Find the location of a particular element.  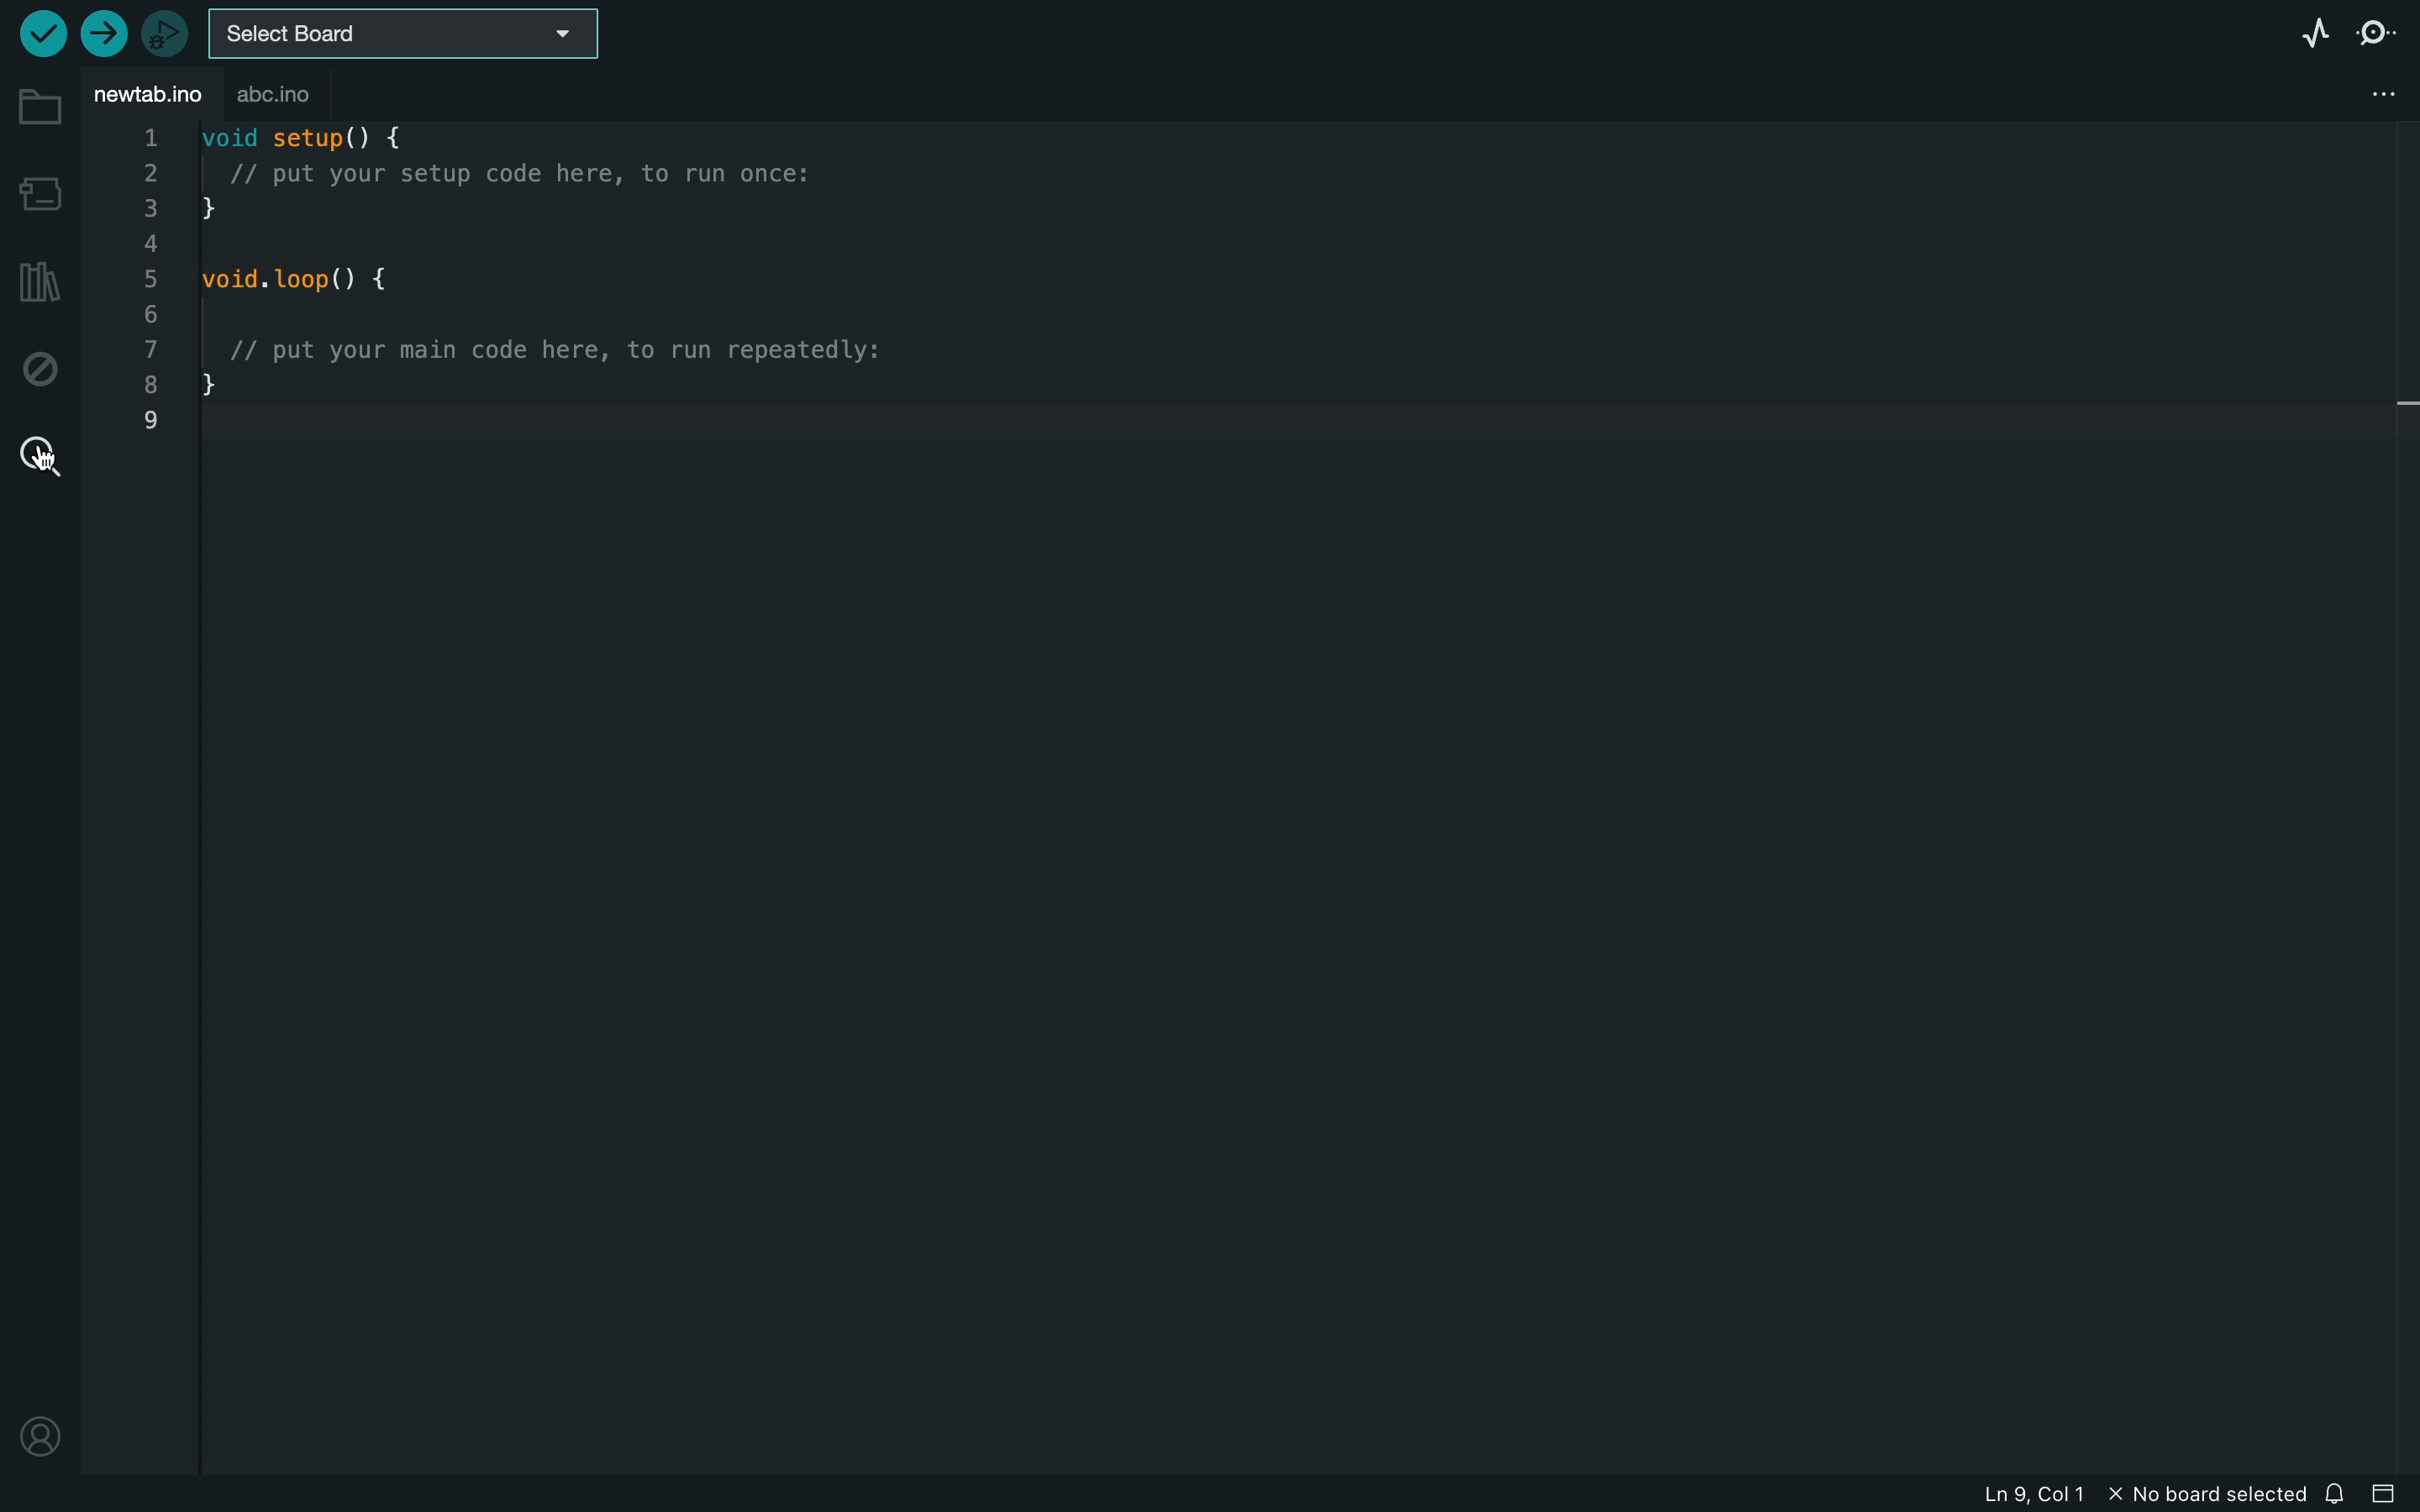

board selecter is located at coordinates (413, 33).